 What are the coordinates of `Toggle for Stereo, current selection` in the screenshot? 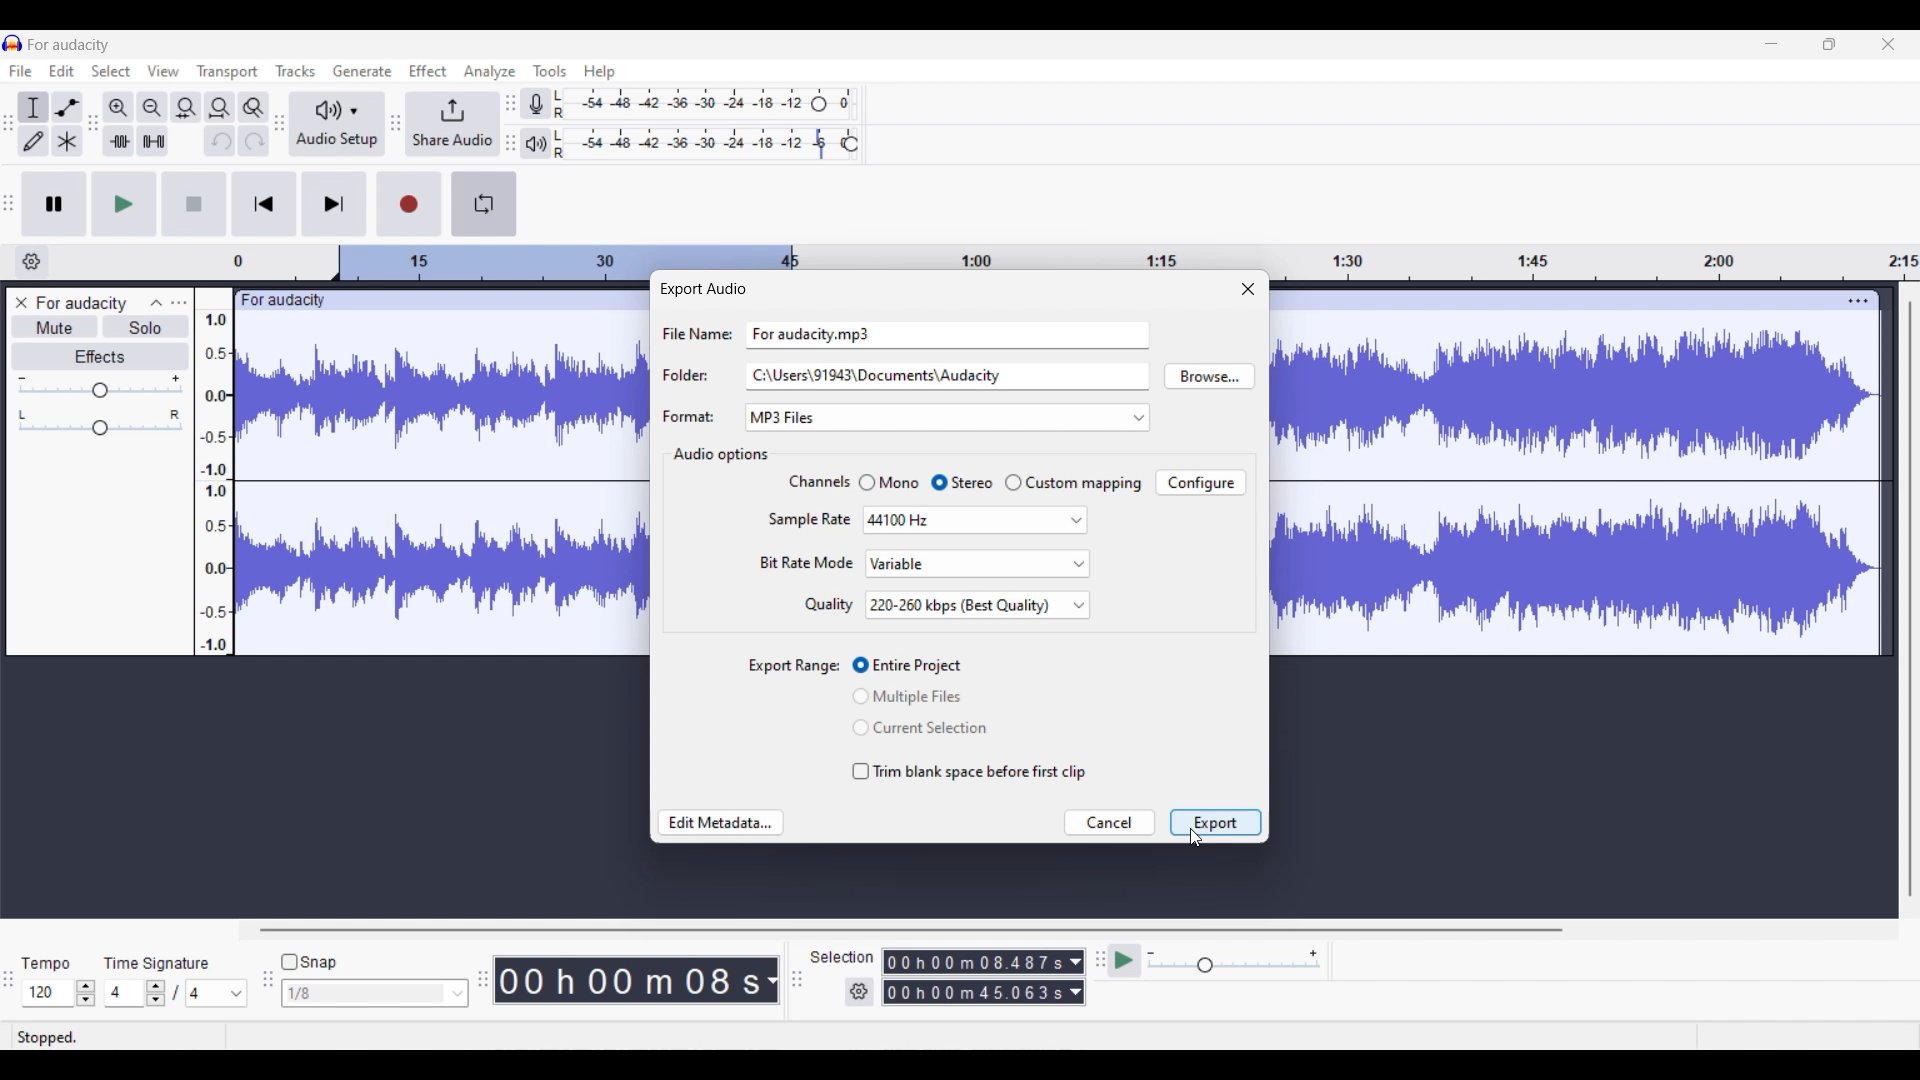 It's located at (962, 483).